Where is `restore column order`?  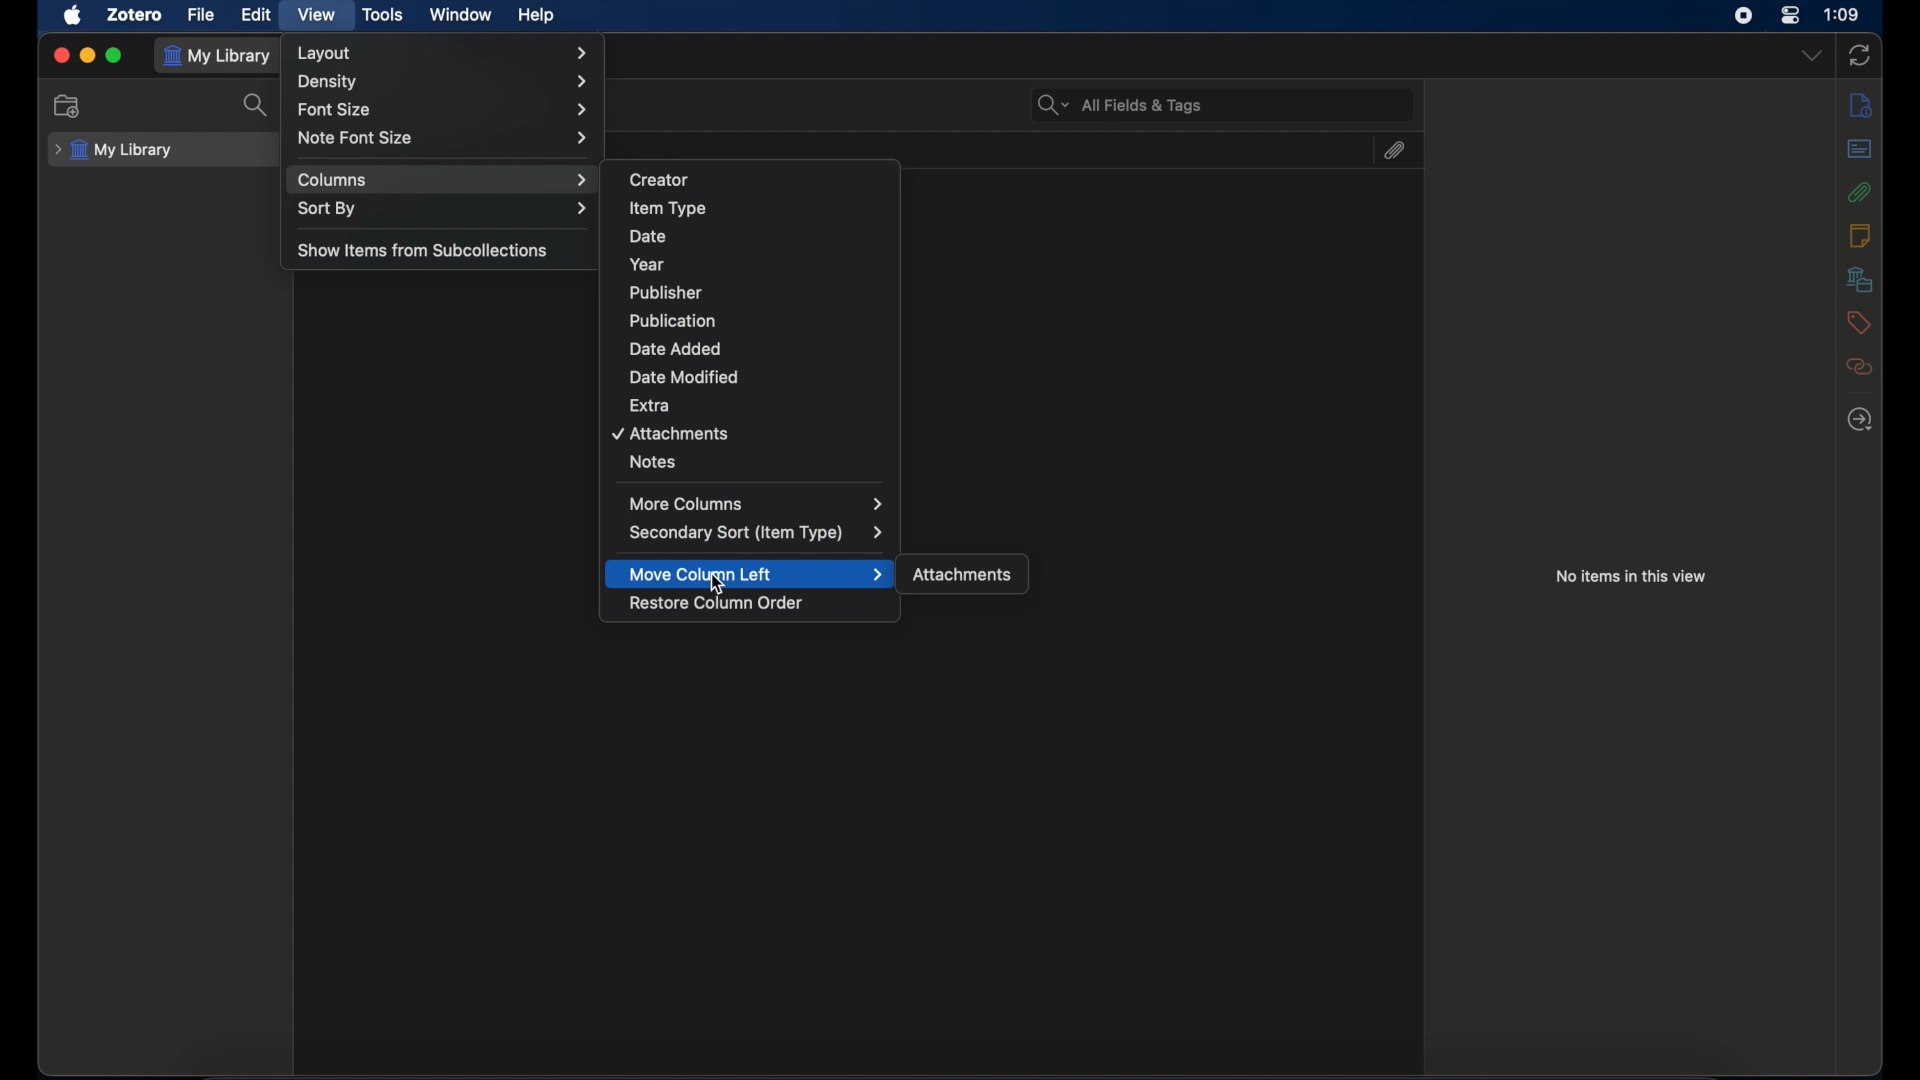
restore column order is located at coordinates (718, 604).